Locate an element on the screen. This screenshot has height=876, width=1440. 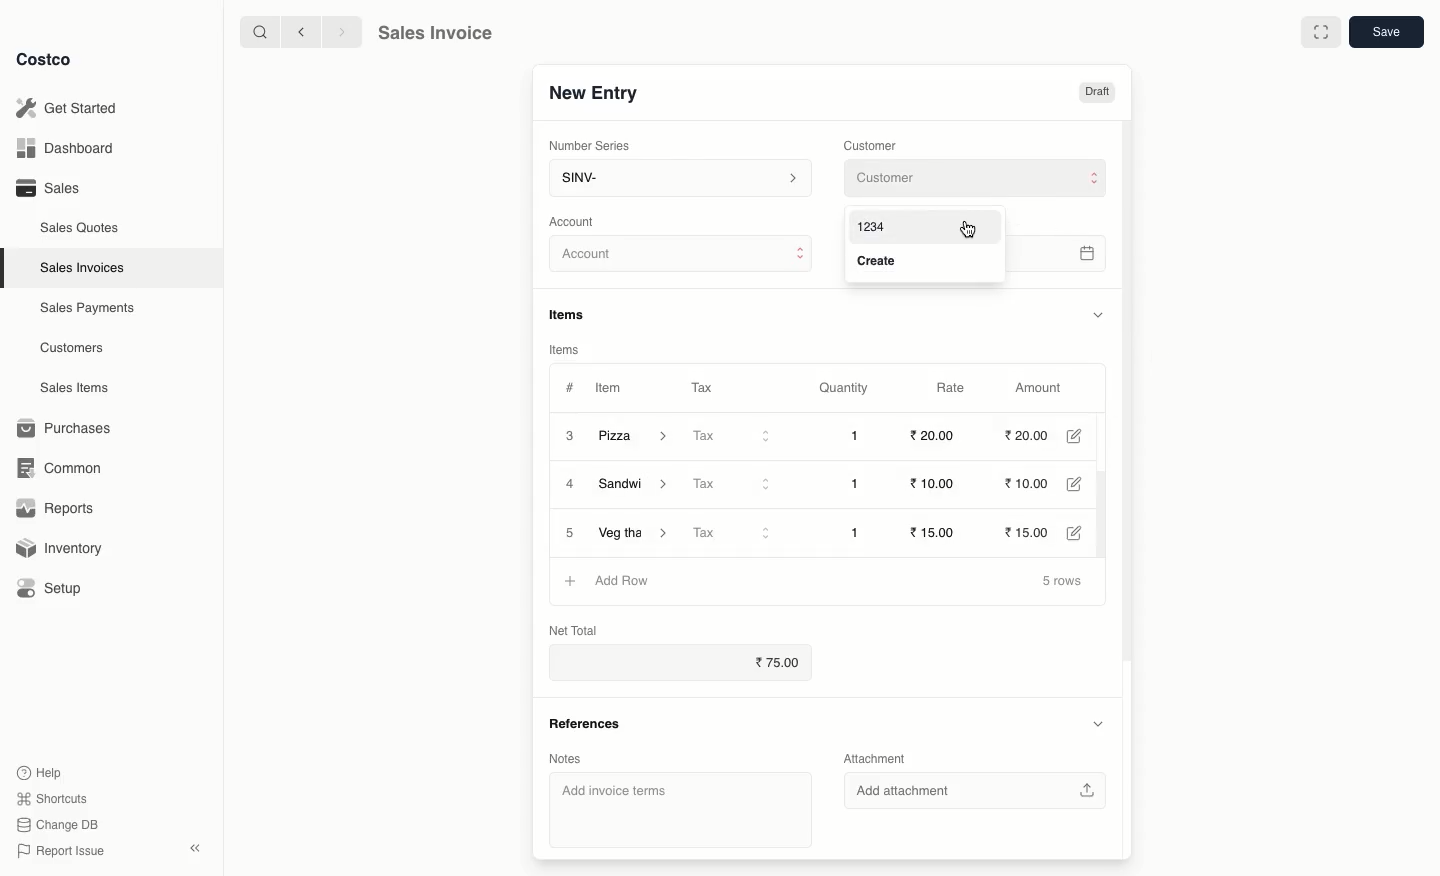
1 is located at coordinates (858, 531).